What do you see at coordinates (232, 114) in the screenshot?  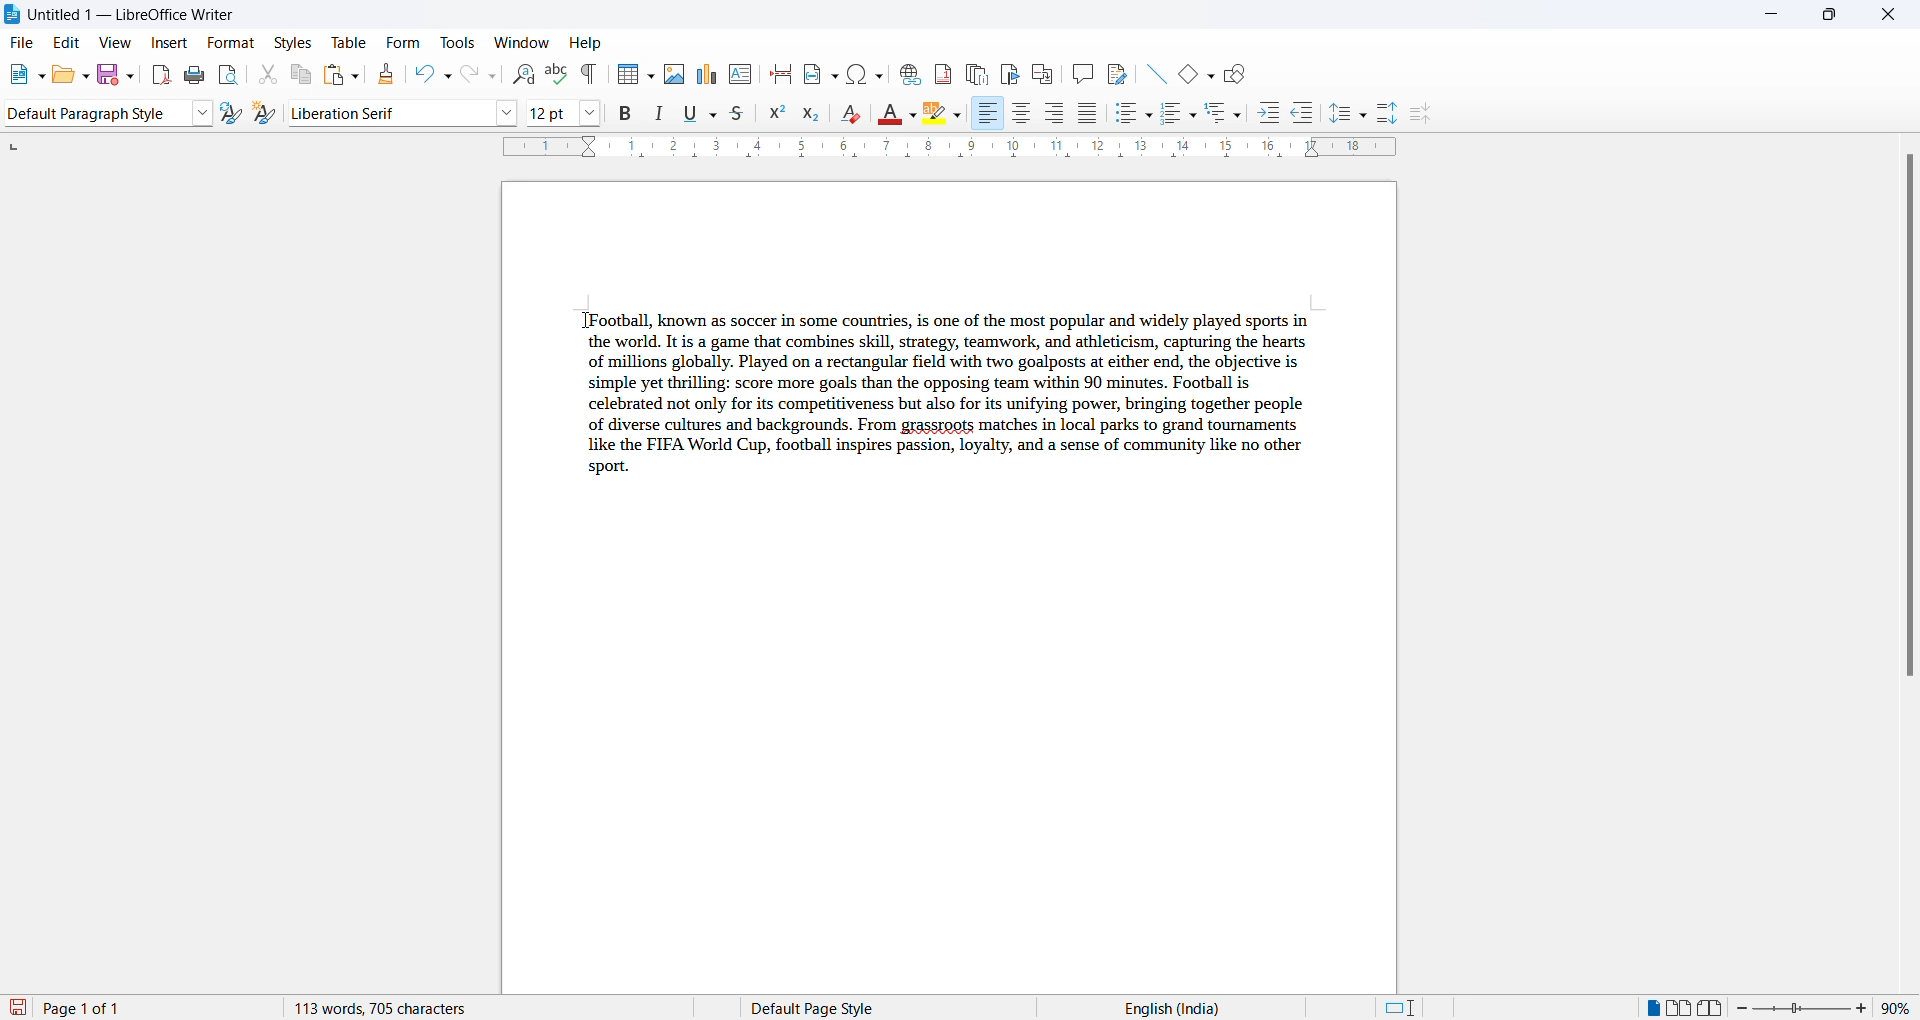 I see `update selected style` at bounding box center [232, 114].